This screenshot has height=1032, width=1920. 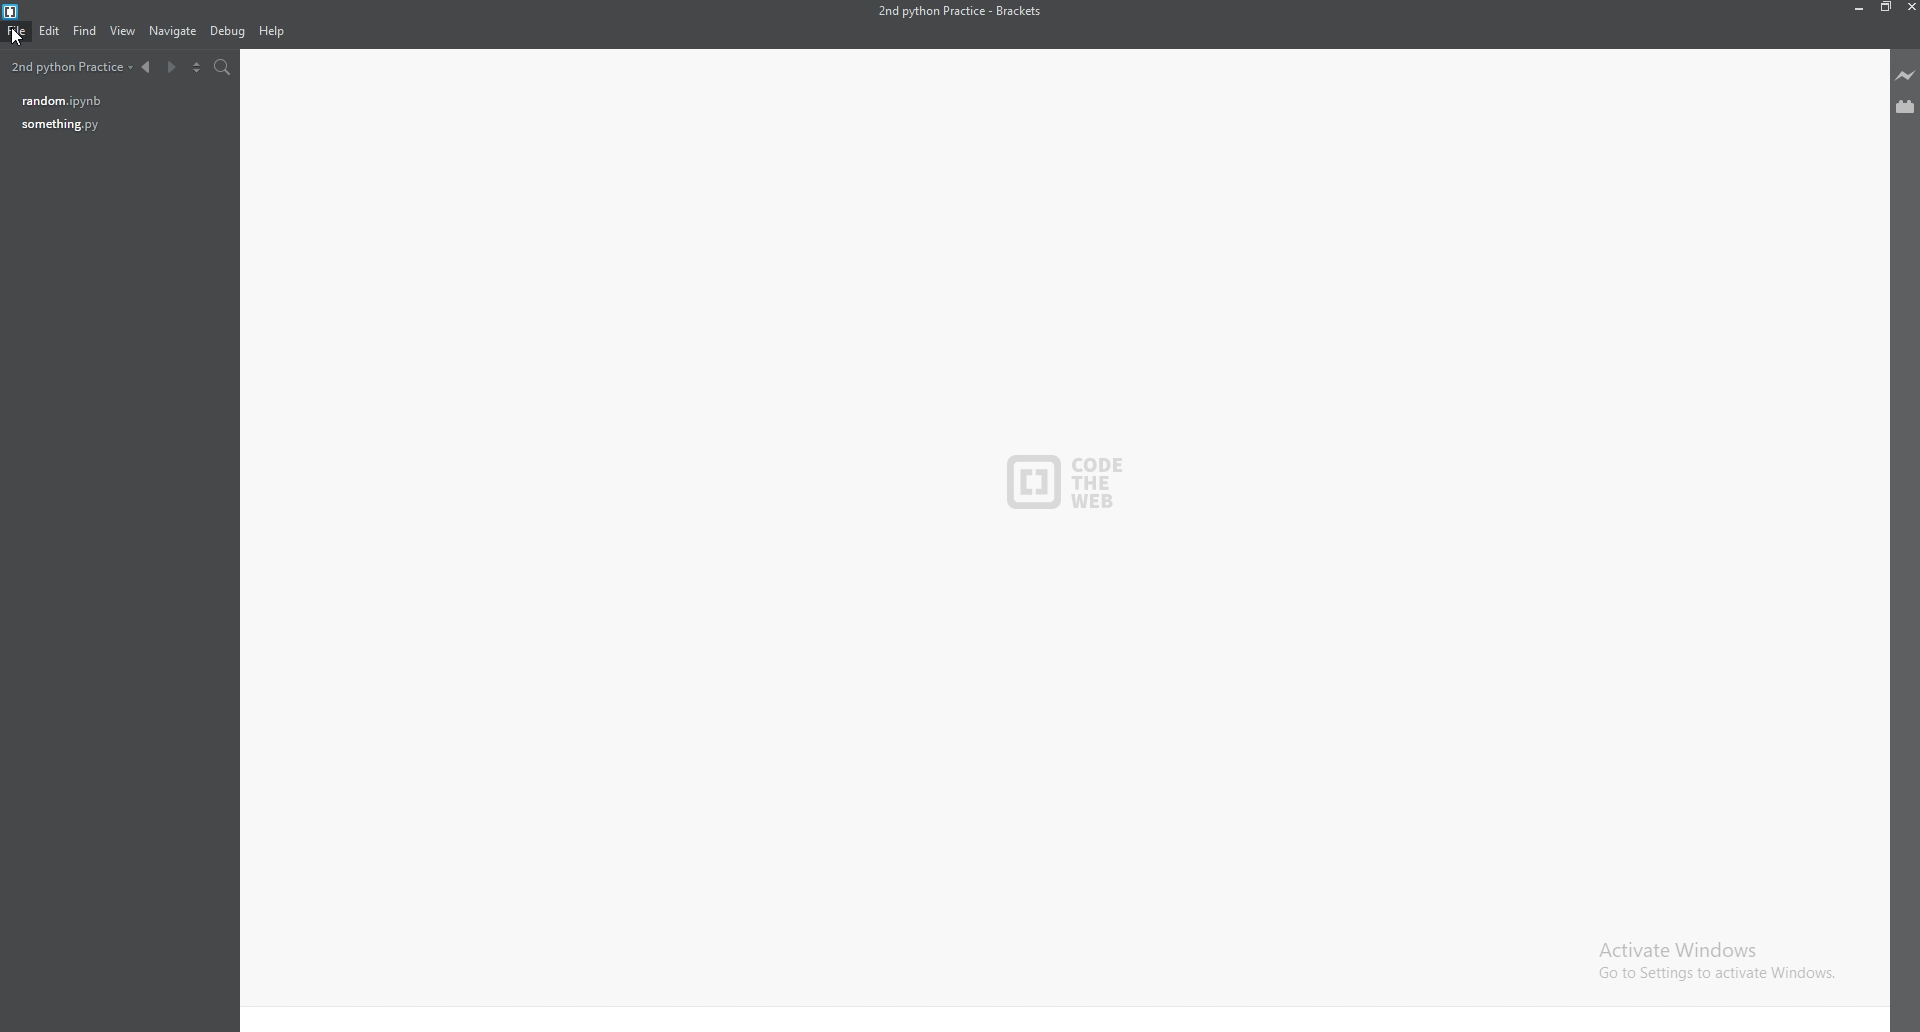 I want to click on debug, so click(x=229, y=30).